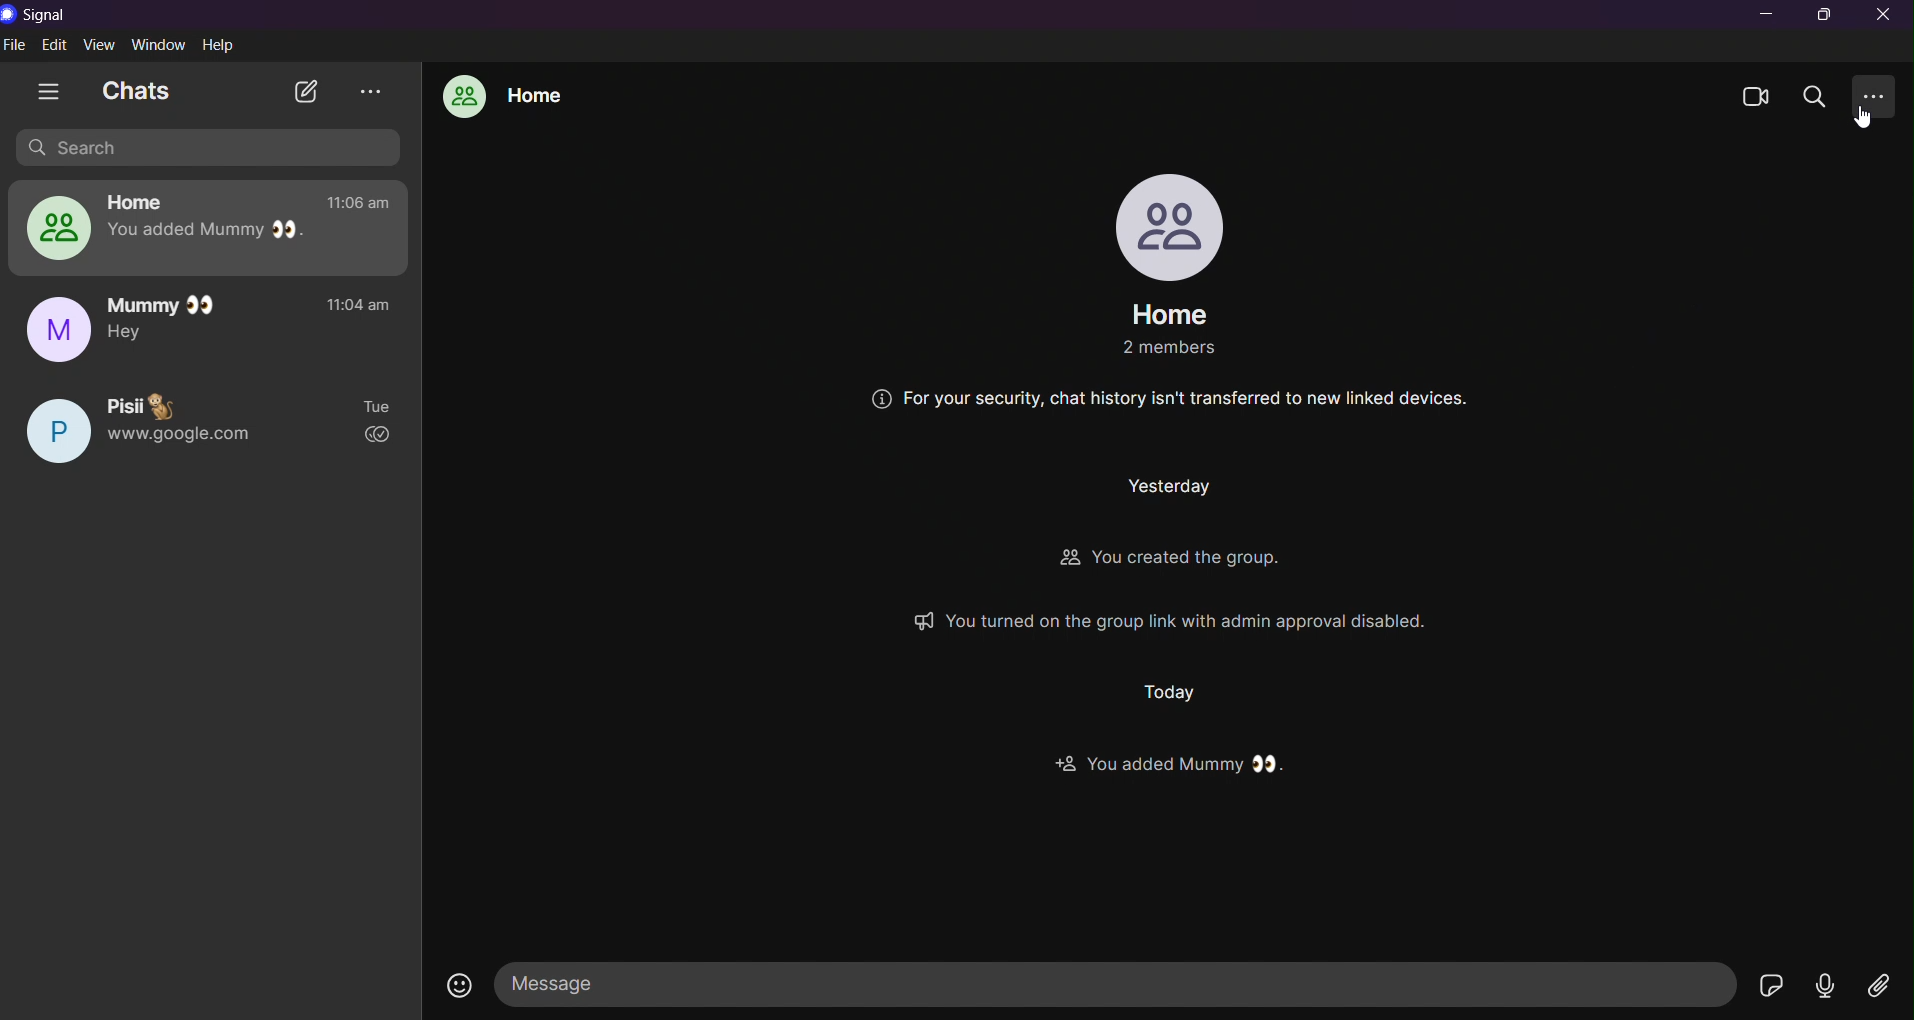 The width and height of the screenshot is (1914, 1020). Describe the element at coordinates (1150, 488) in the screenshot. I see `Yesterday` at that location.